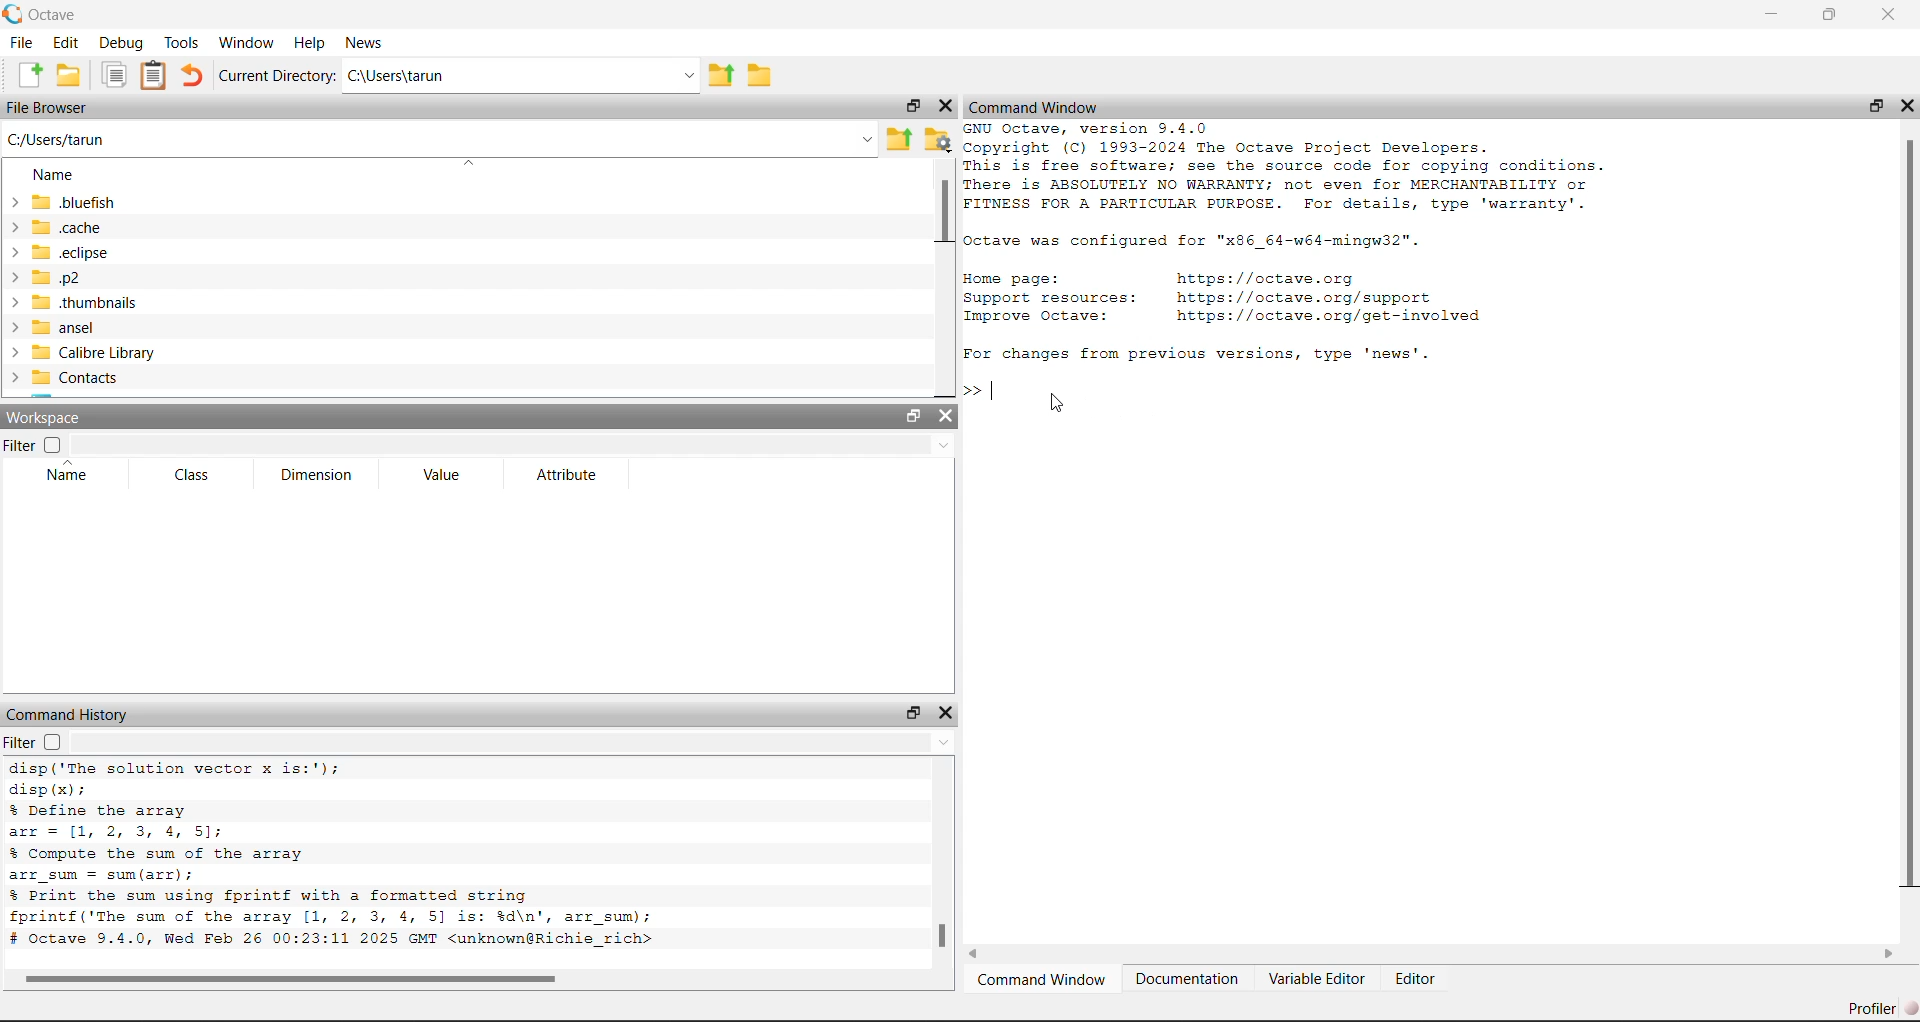 Image resolution: width=1920 pixels, height=1022 pixels. What do you see at coordinates (63, 279) in the screenshot?
I see `p2` at bounding box center [63, 279].